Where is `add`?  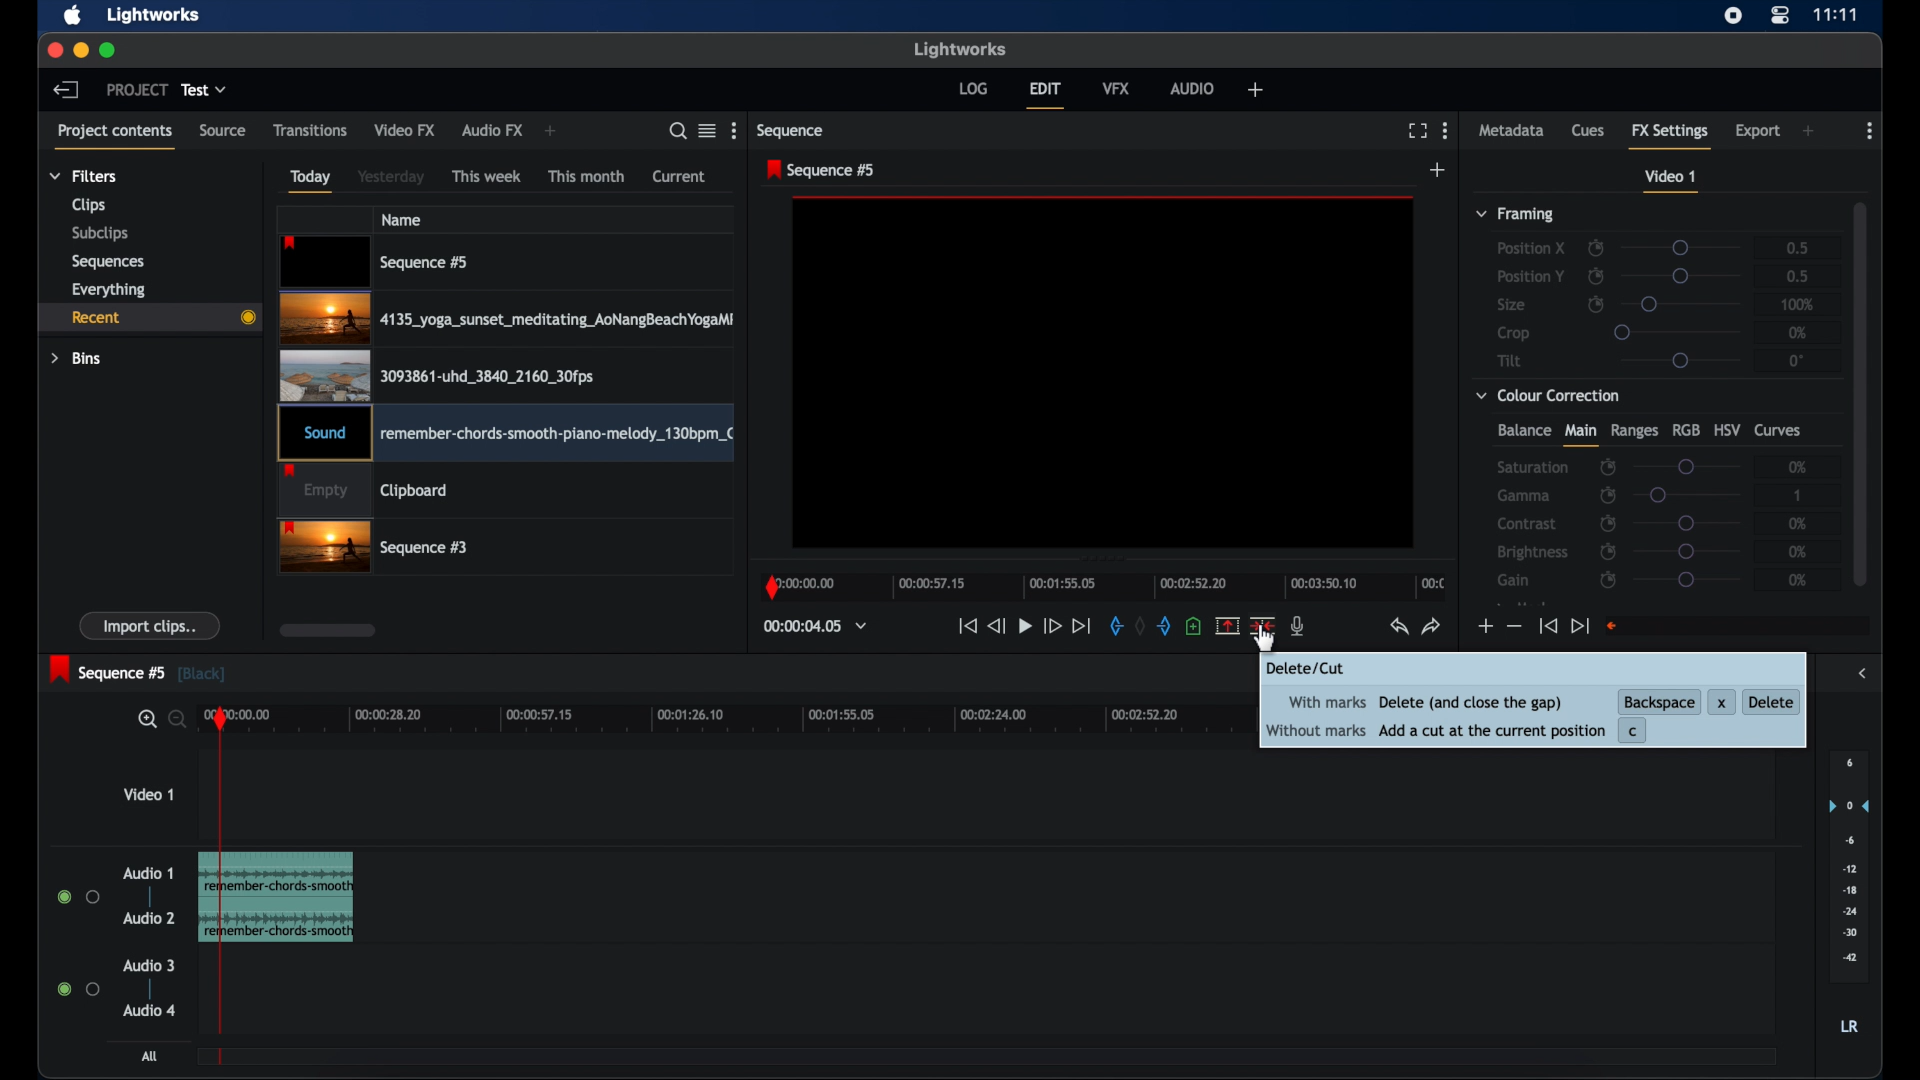 add is located at coordinates (1439, 169).